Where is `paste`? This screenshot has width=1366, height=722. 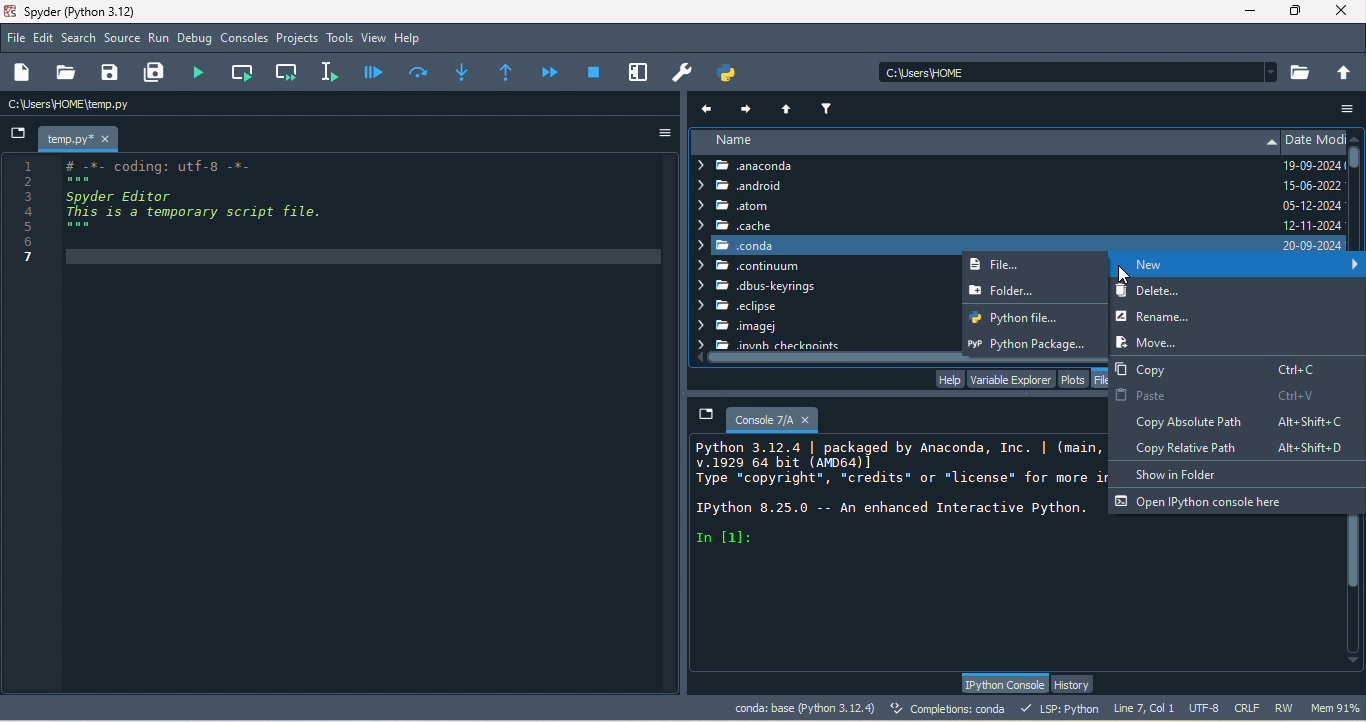 paste is located at coordinates (1215, 395).